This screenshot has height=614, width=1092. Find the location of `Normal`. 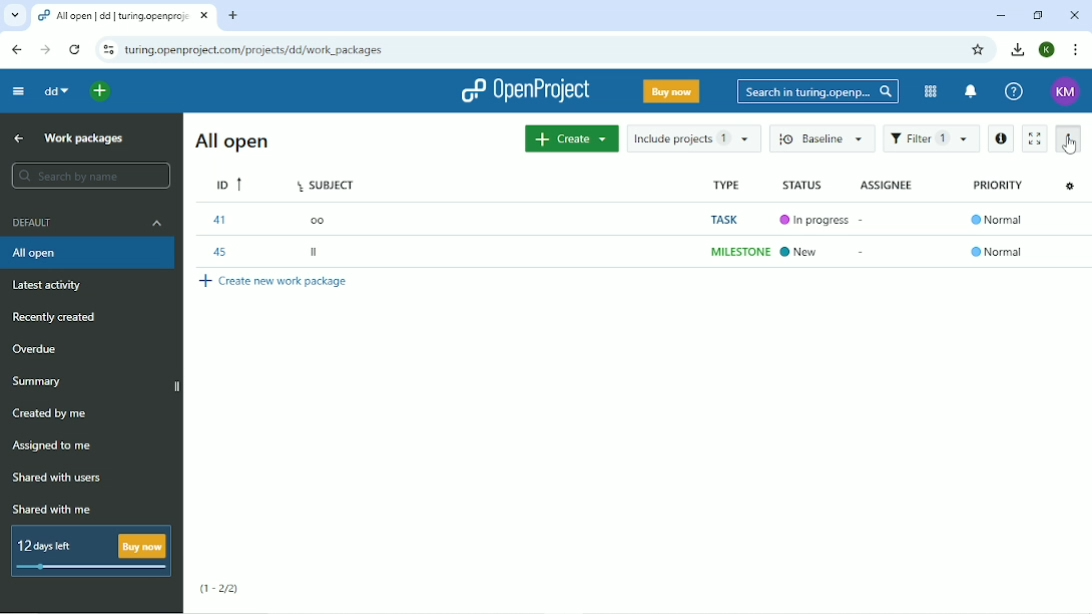

Normal is located at coordinates (999, 253).